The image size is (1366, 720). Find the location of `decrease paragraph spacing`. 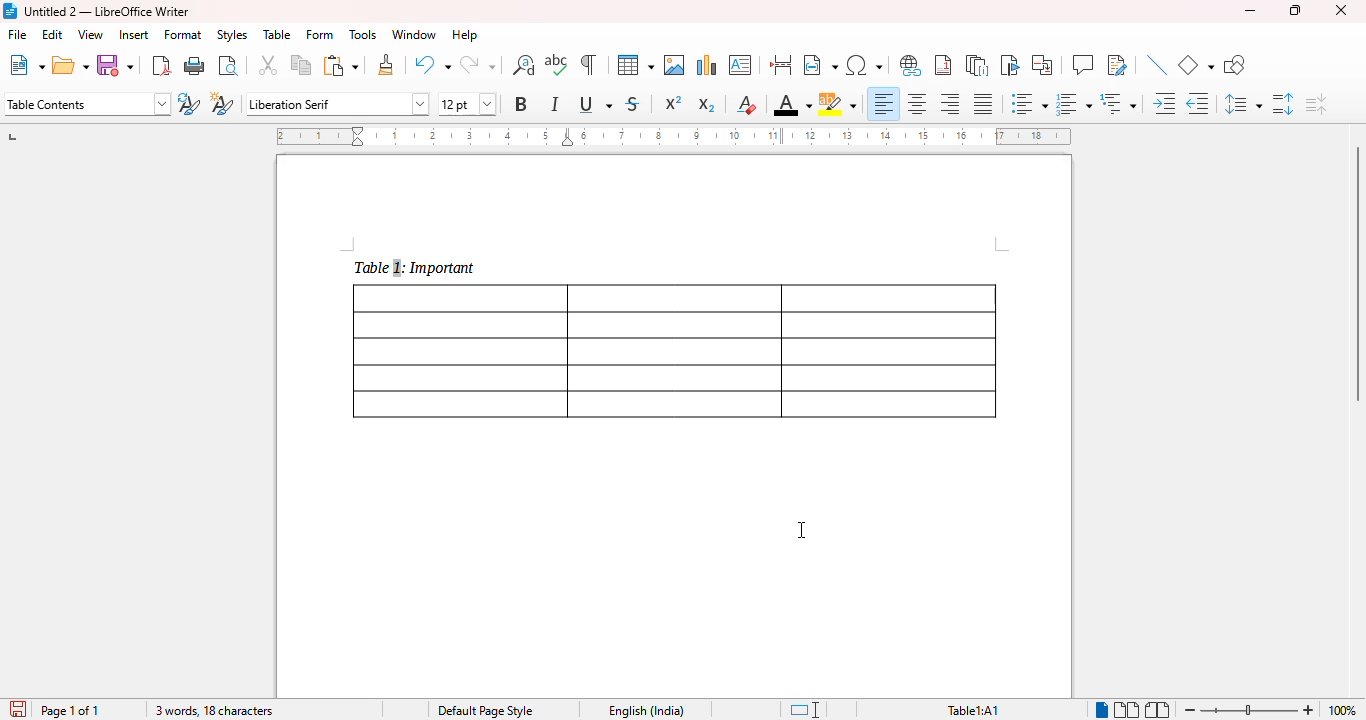

decrease paragraph spacing is located at coordinates (1315, 104).